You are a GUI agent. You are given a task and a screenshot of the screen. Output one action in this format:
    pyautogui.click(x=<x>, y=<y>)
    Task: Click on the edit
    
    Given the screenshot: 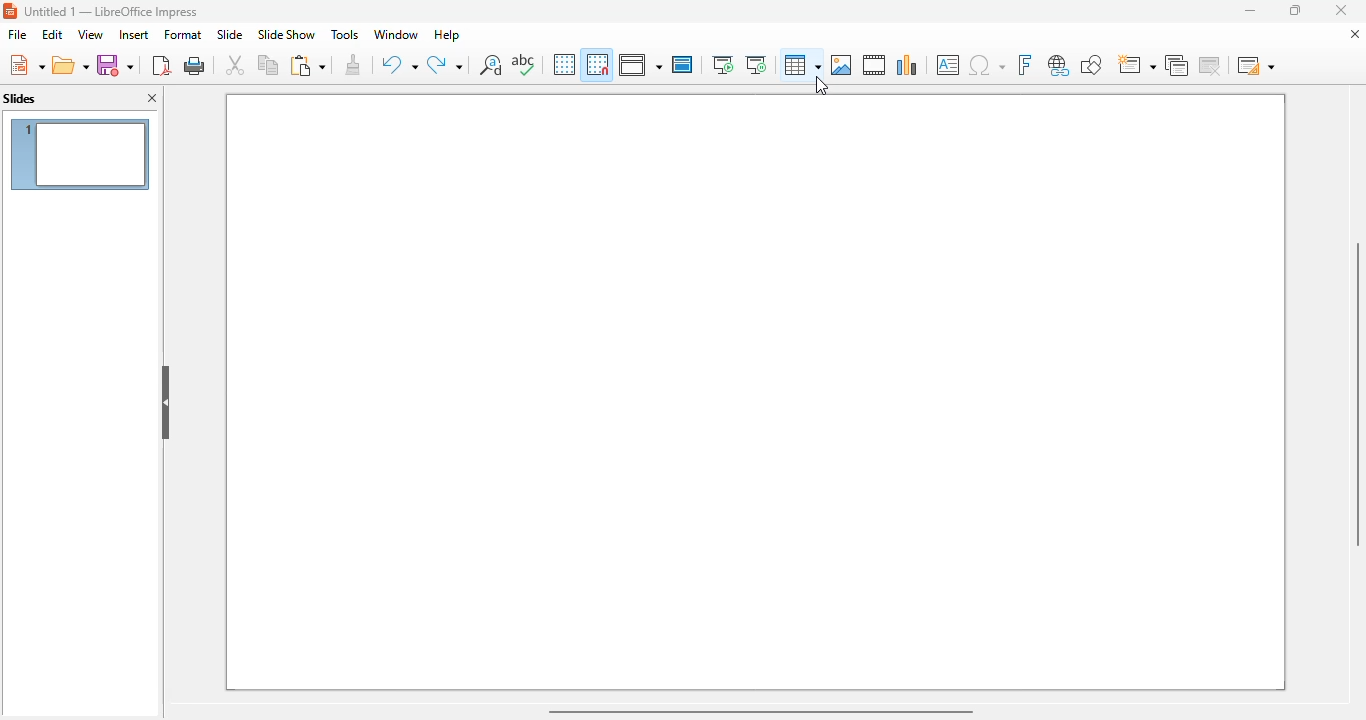 What is the action you would take?
    pyautogui.click(x=54, y=35)
    